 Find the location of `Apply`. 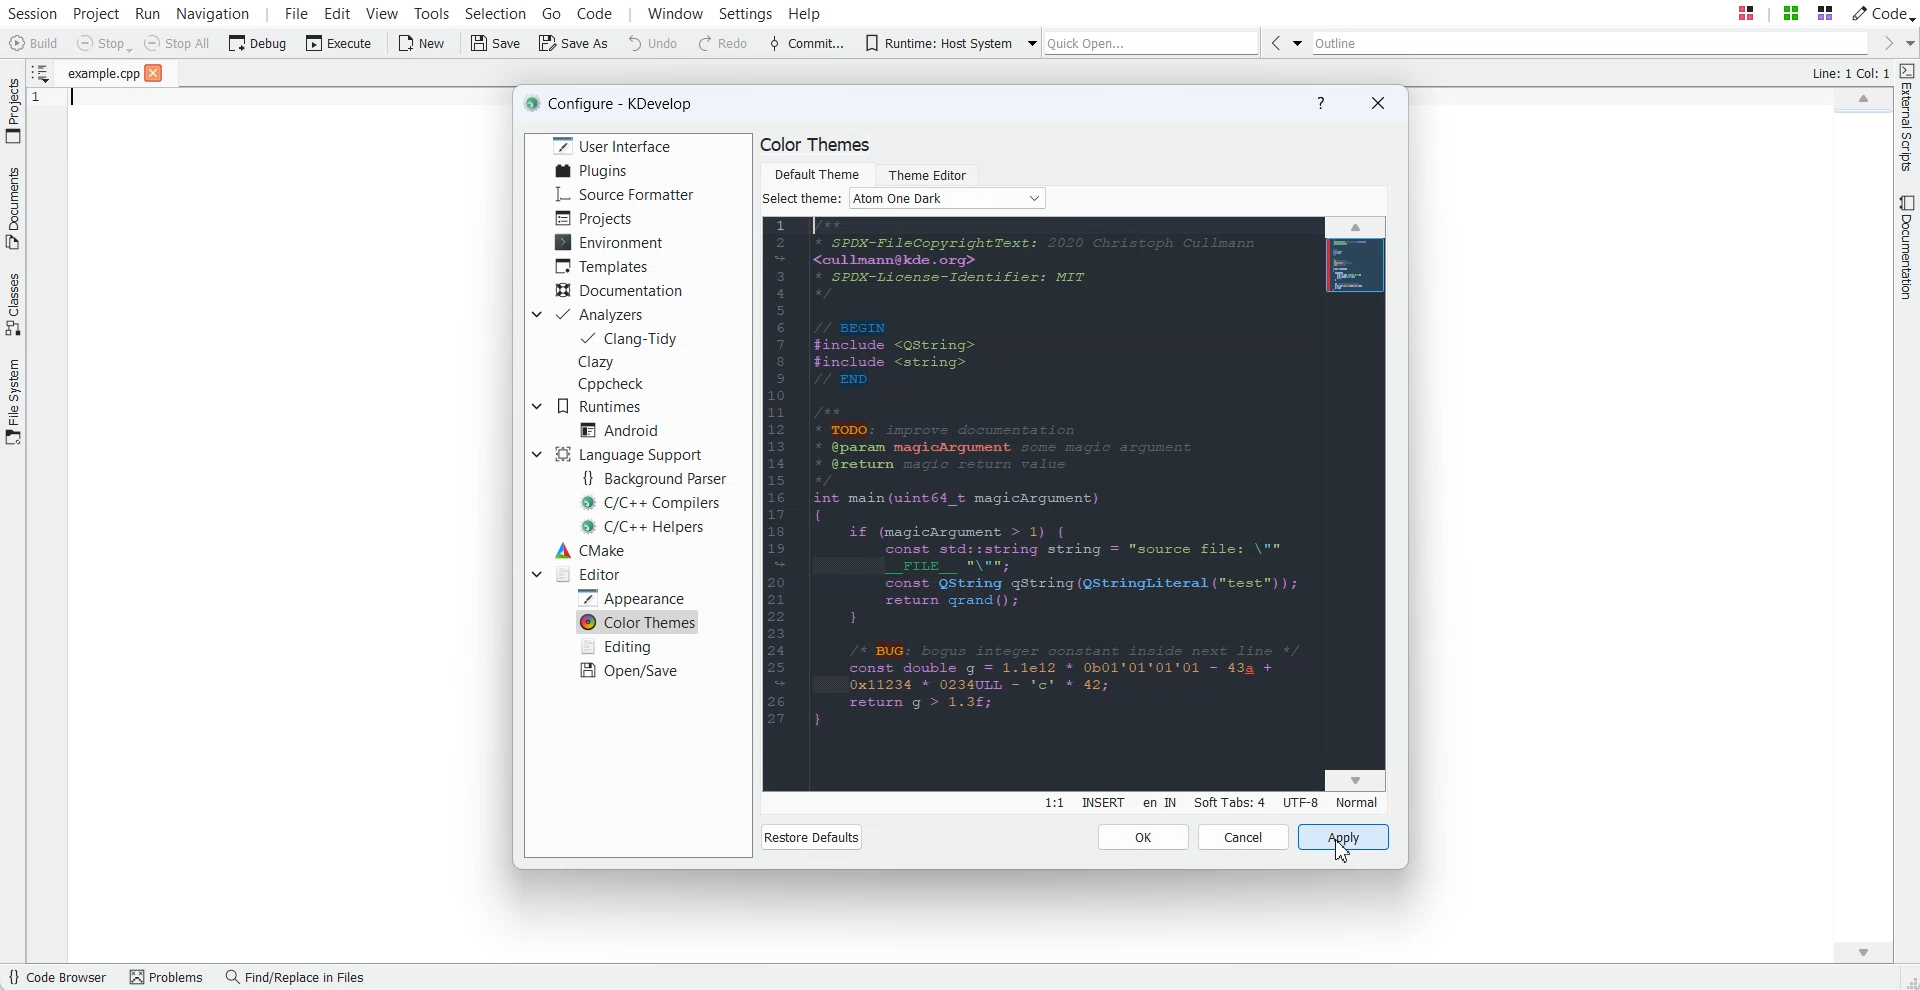

Apply is located at coordinates (1343, 838).